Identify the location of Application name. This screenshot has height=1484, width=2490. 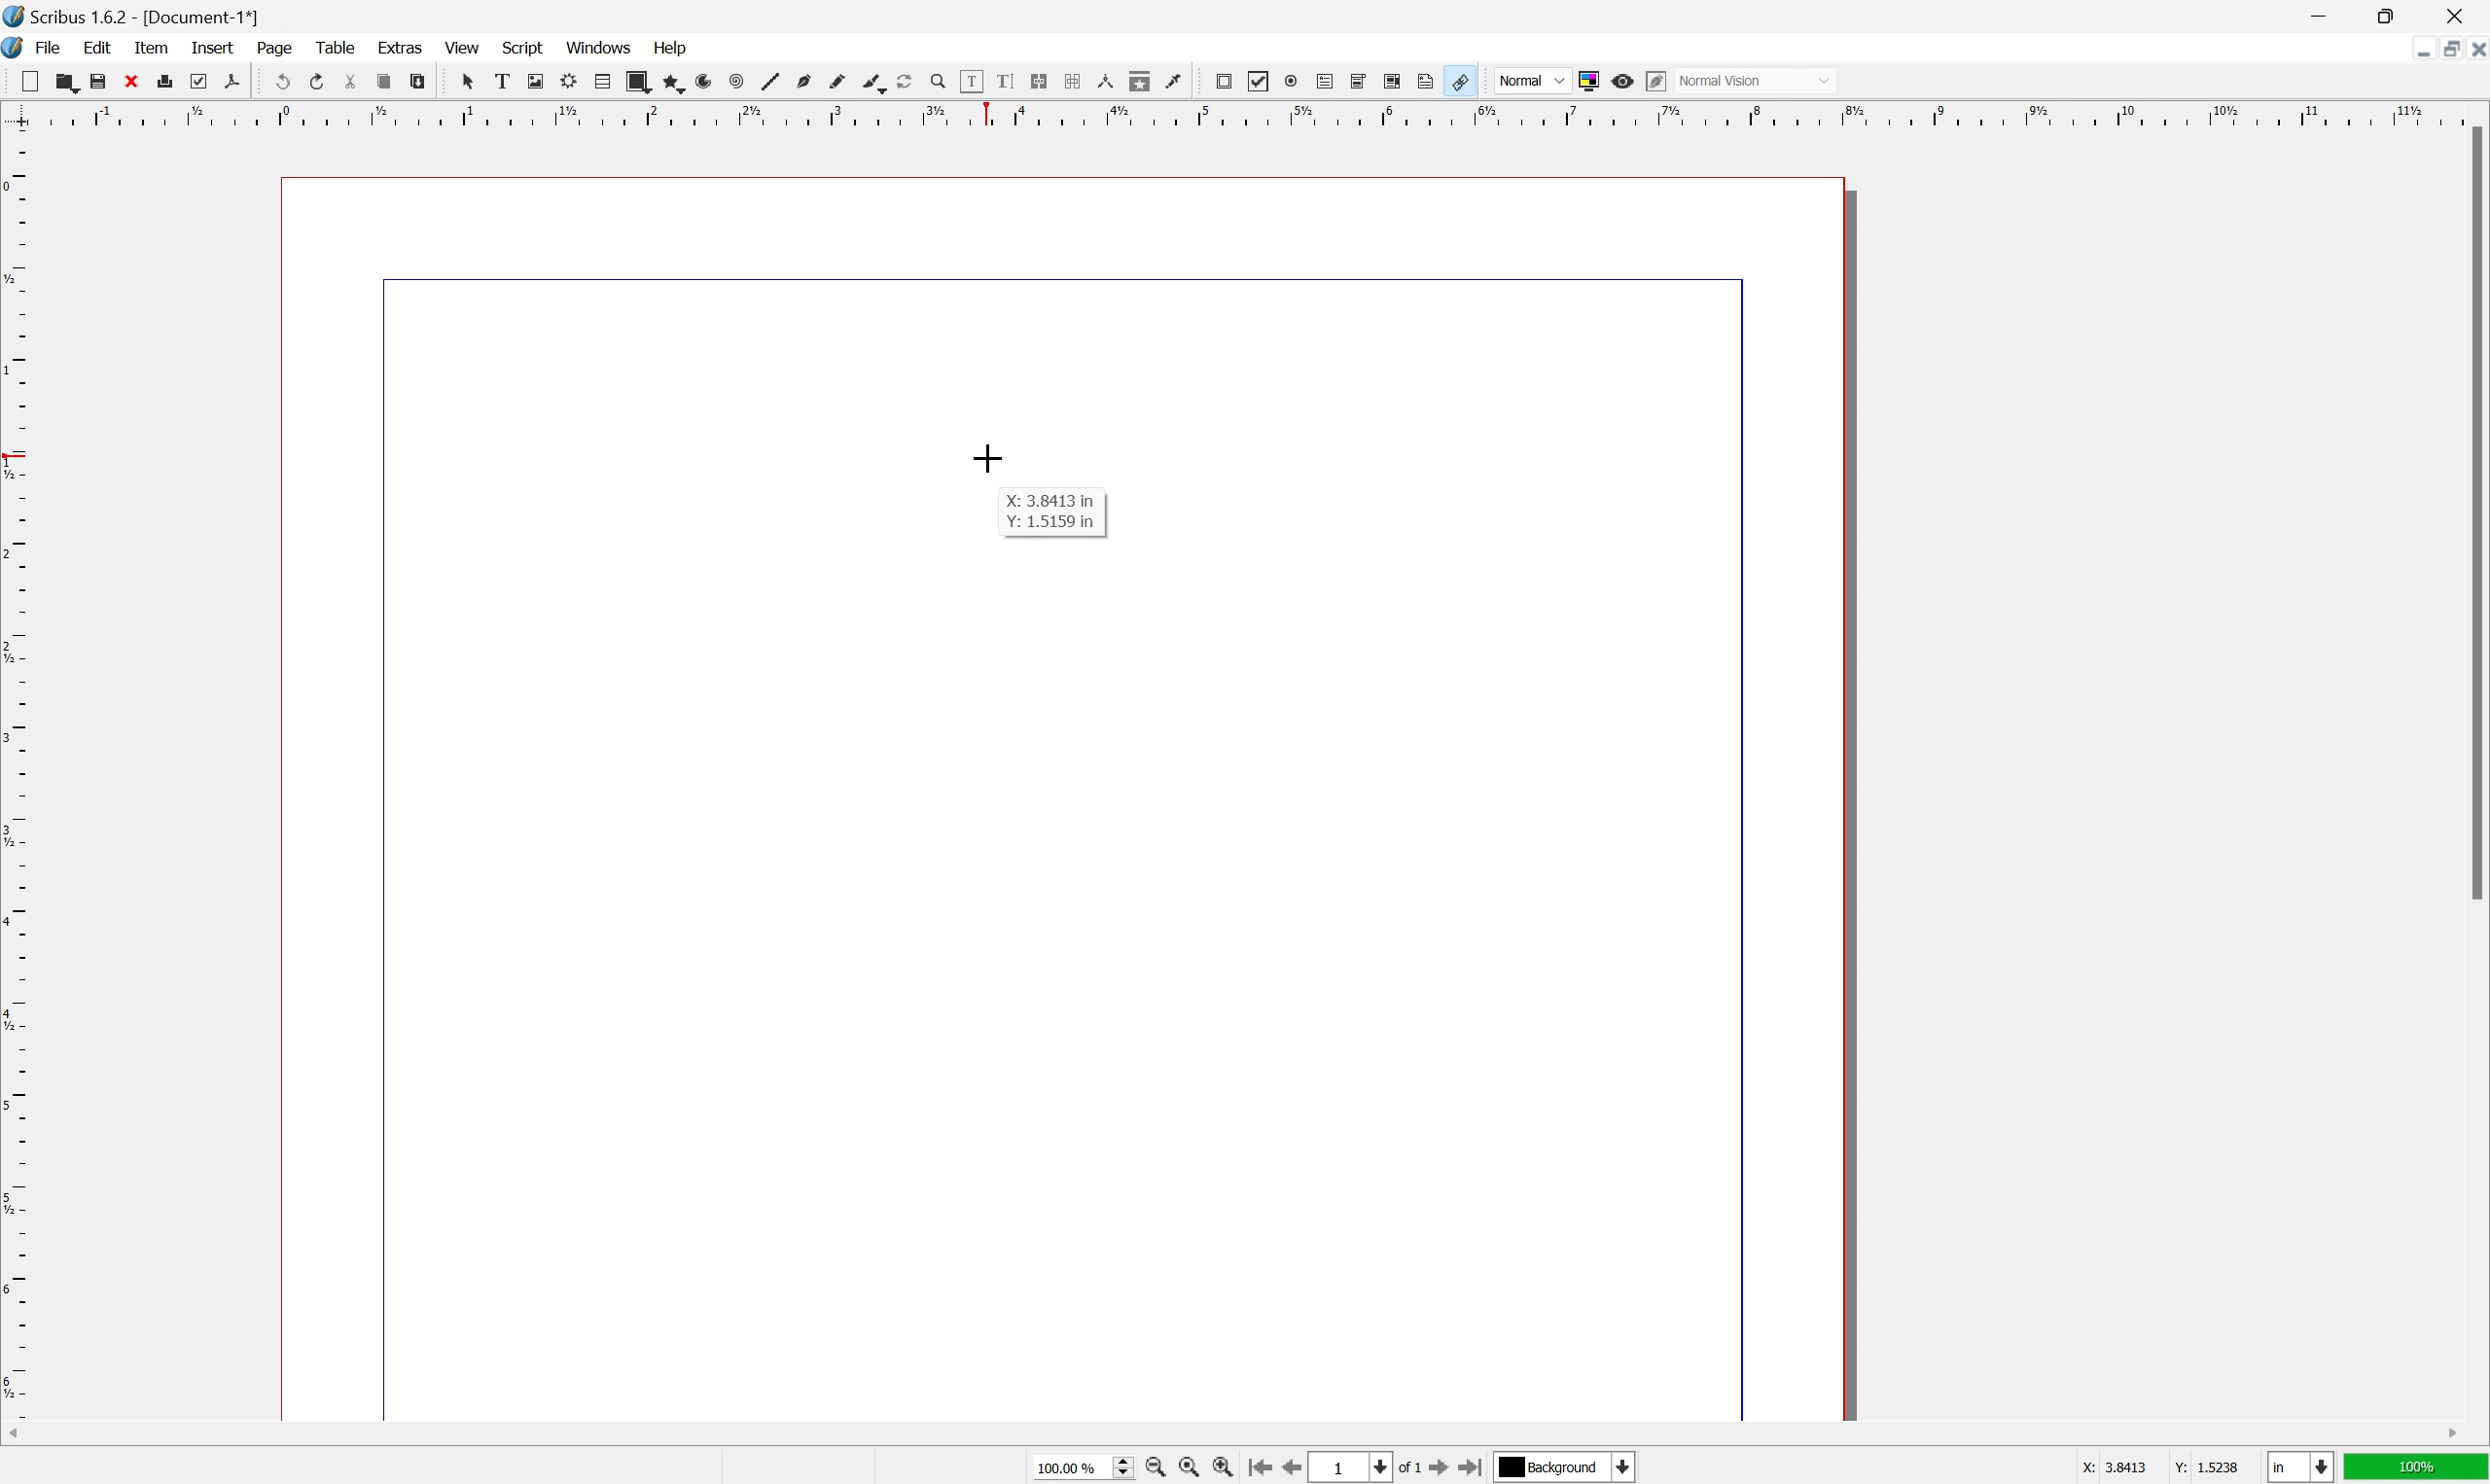
(133, 16).